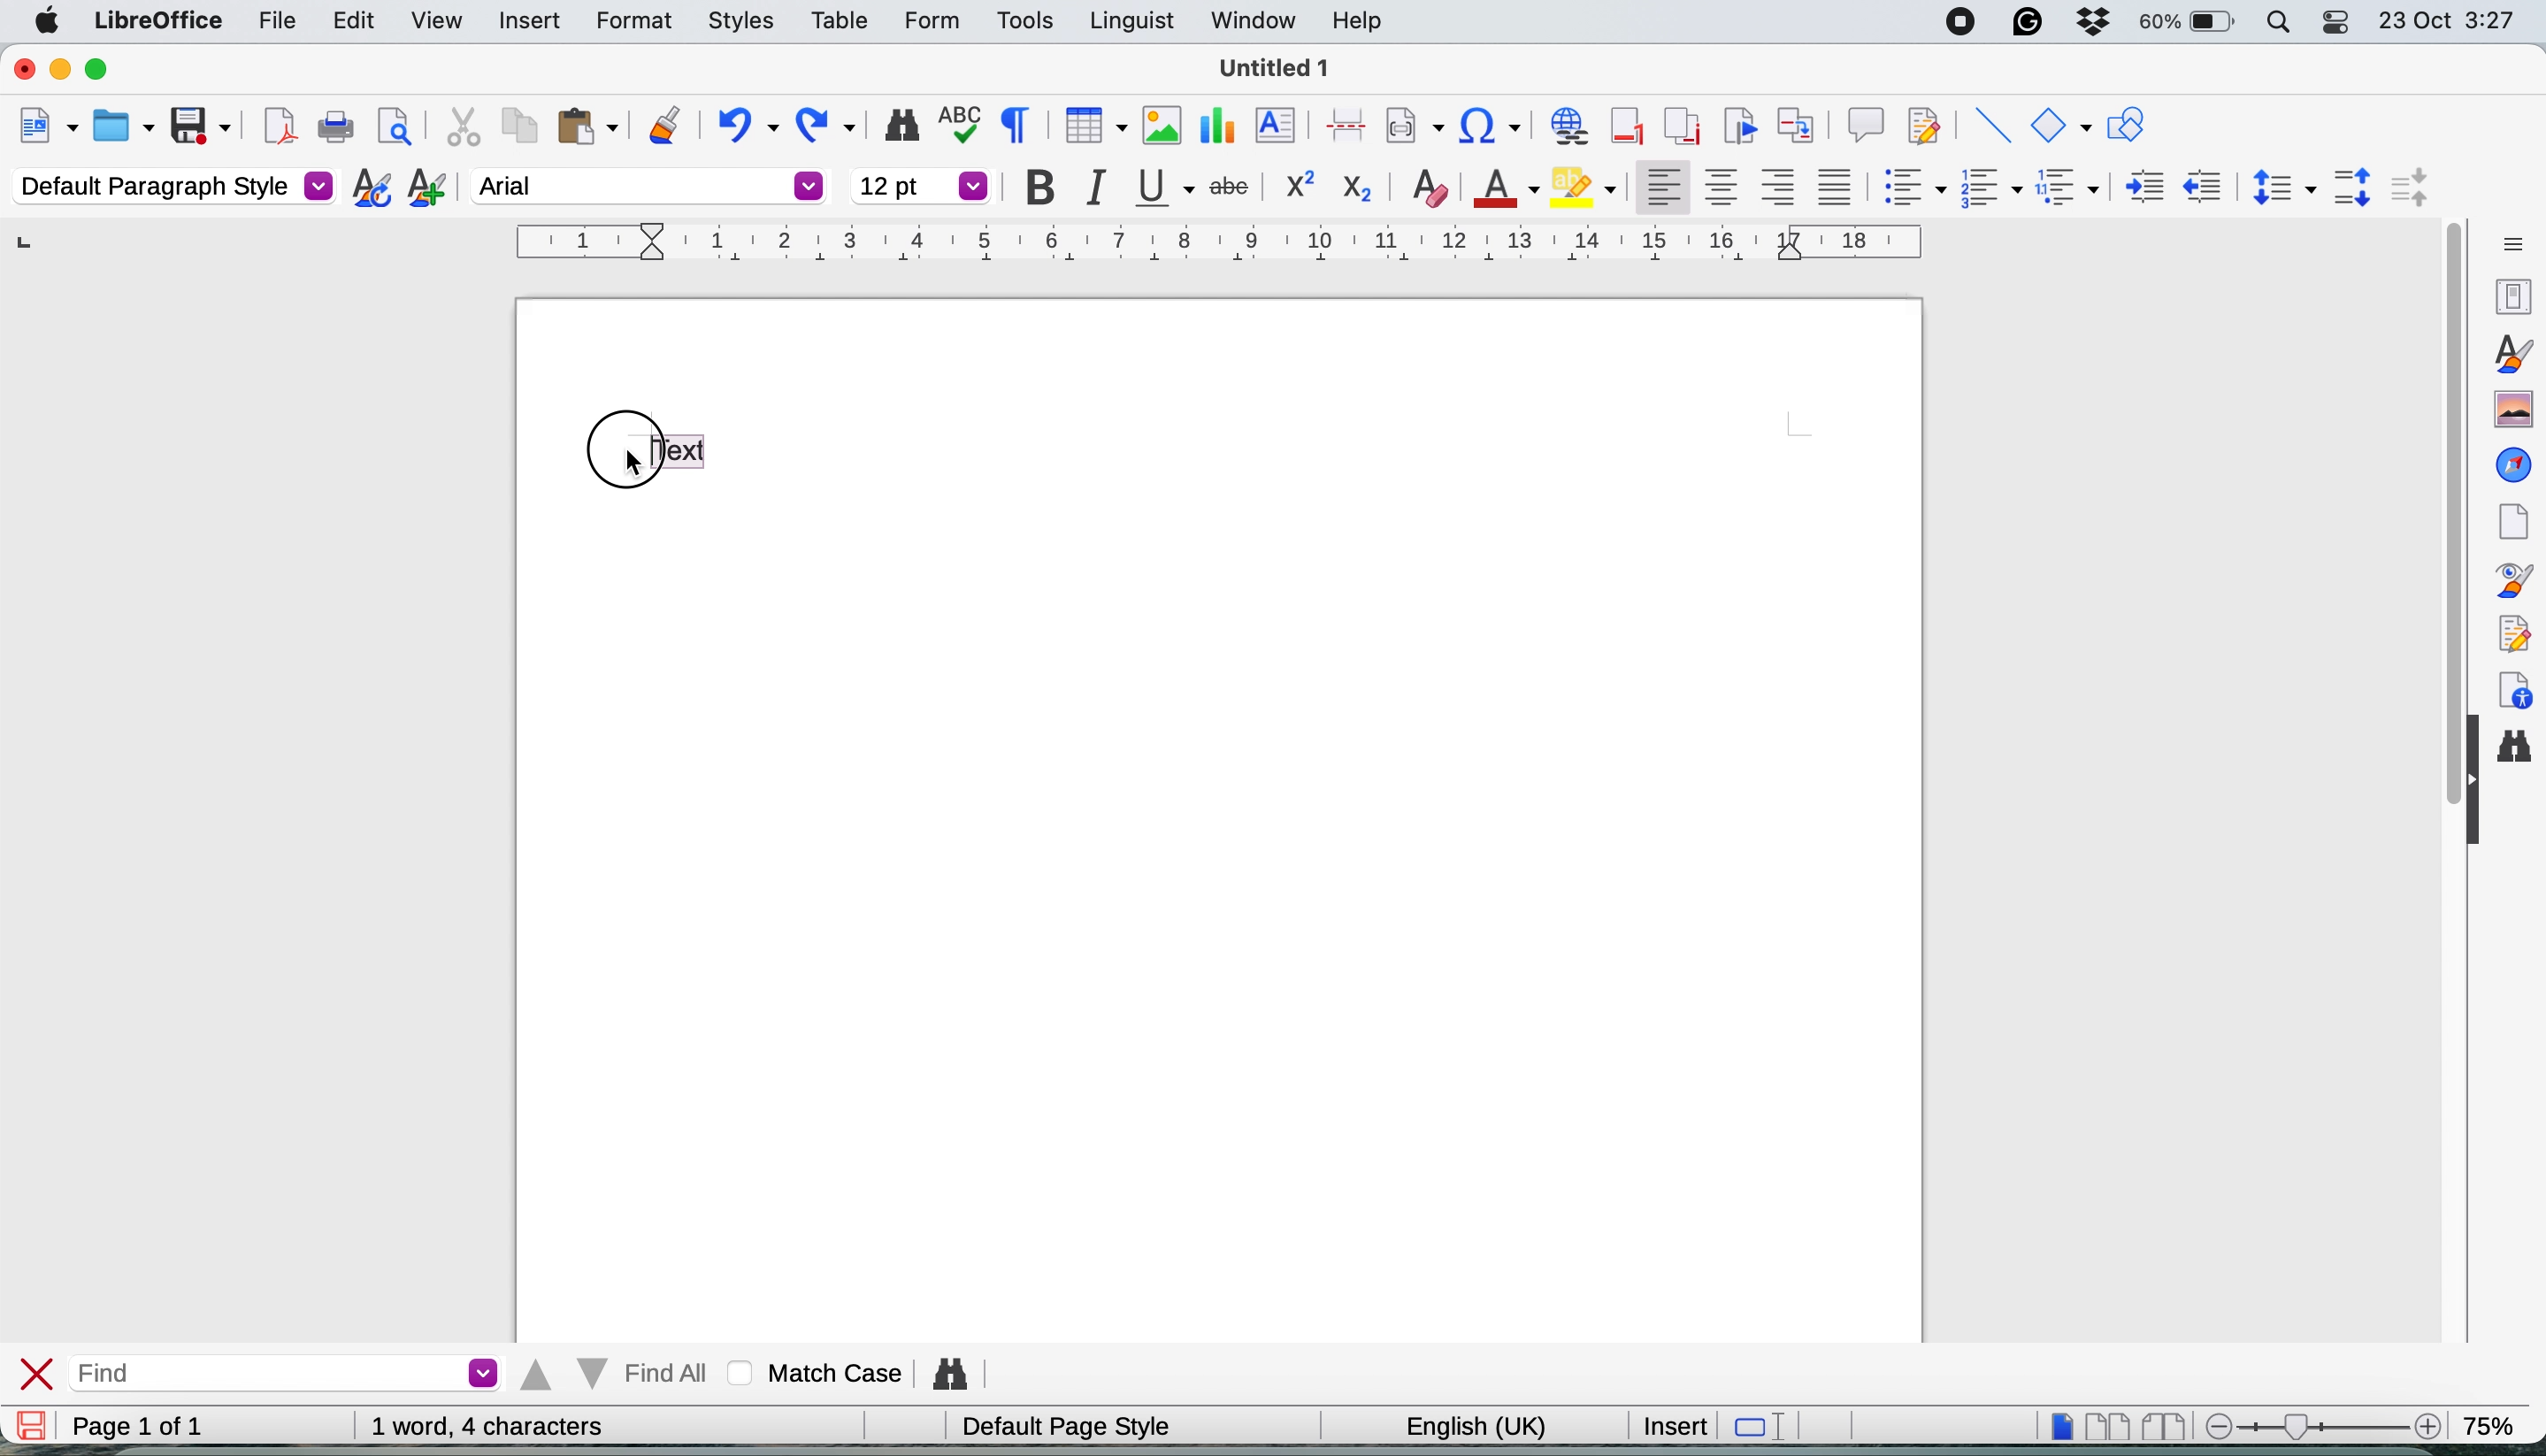 This screenshot has height=1456, width=2546. I want to click on battery, so click(2186, 25).